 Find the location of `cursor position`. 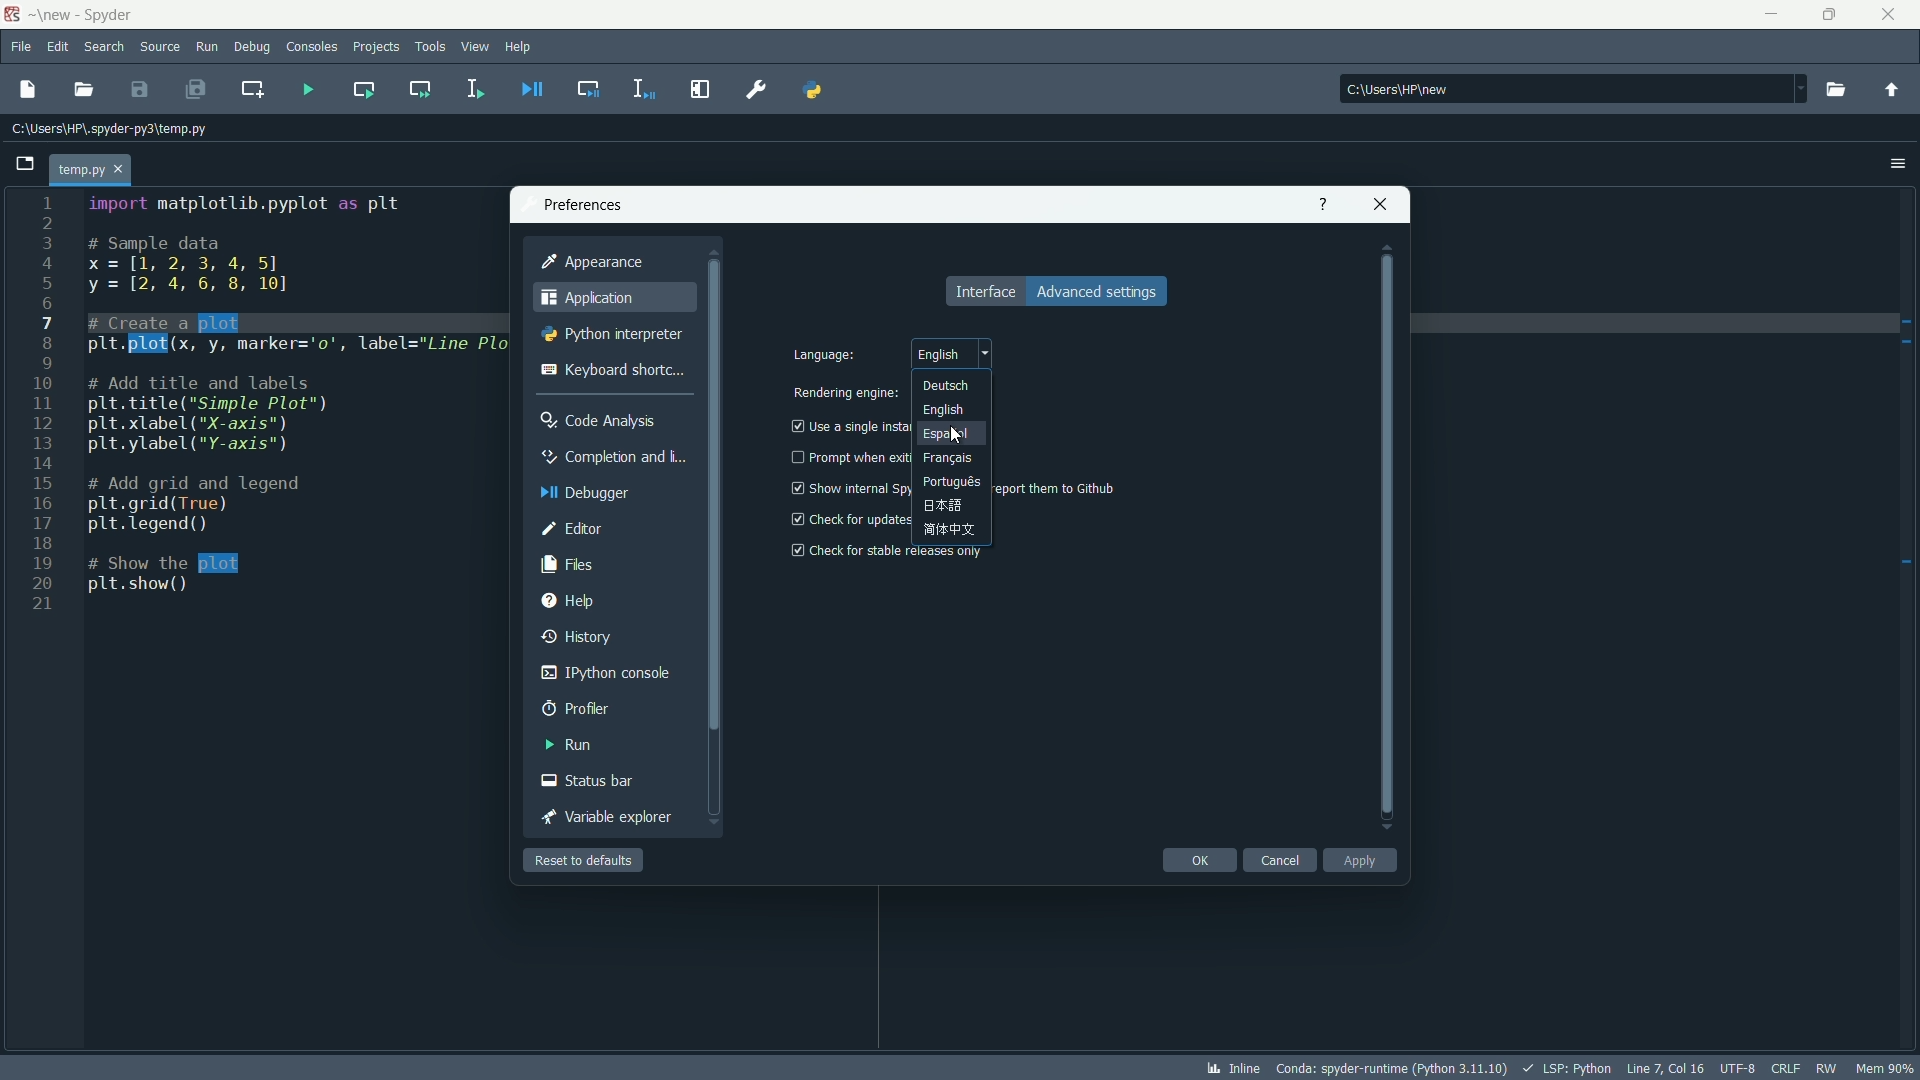

cursor position is located at coordinates (1664, 1068).